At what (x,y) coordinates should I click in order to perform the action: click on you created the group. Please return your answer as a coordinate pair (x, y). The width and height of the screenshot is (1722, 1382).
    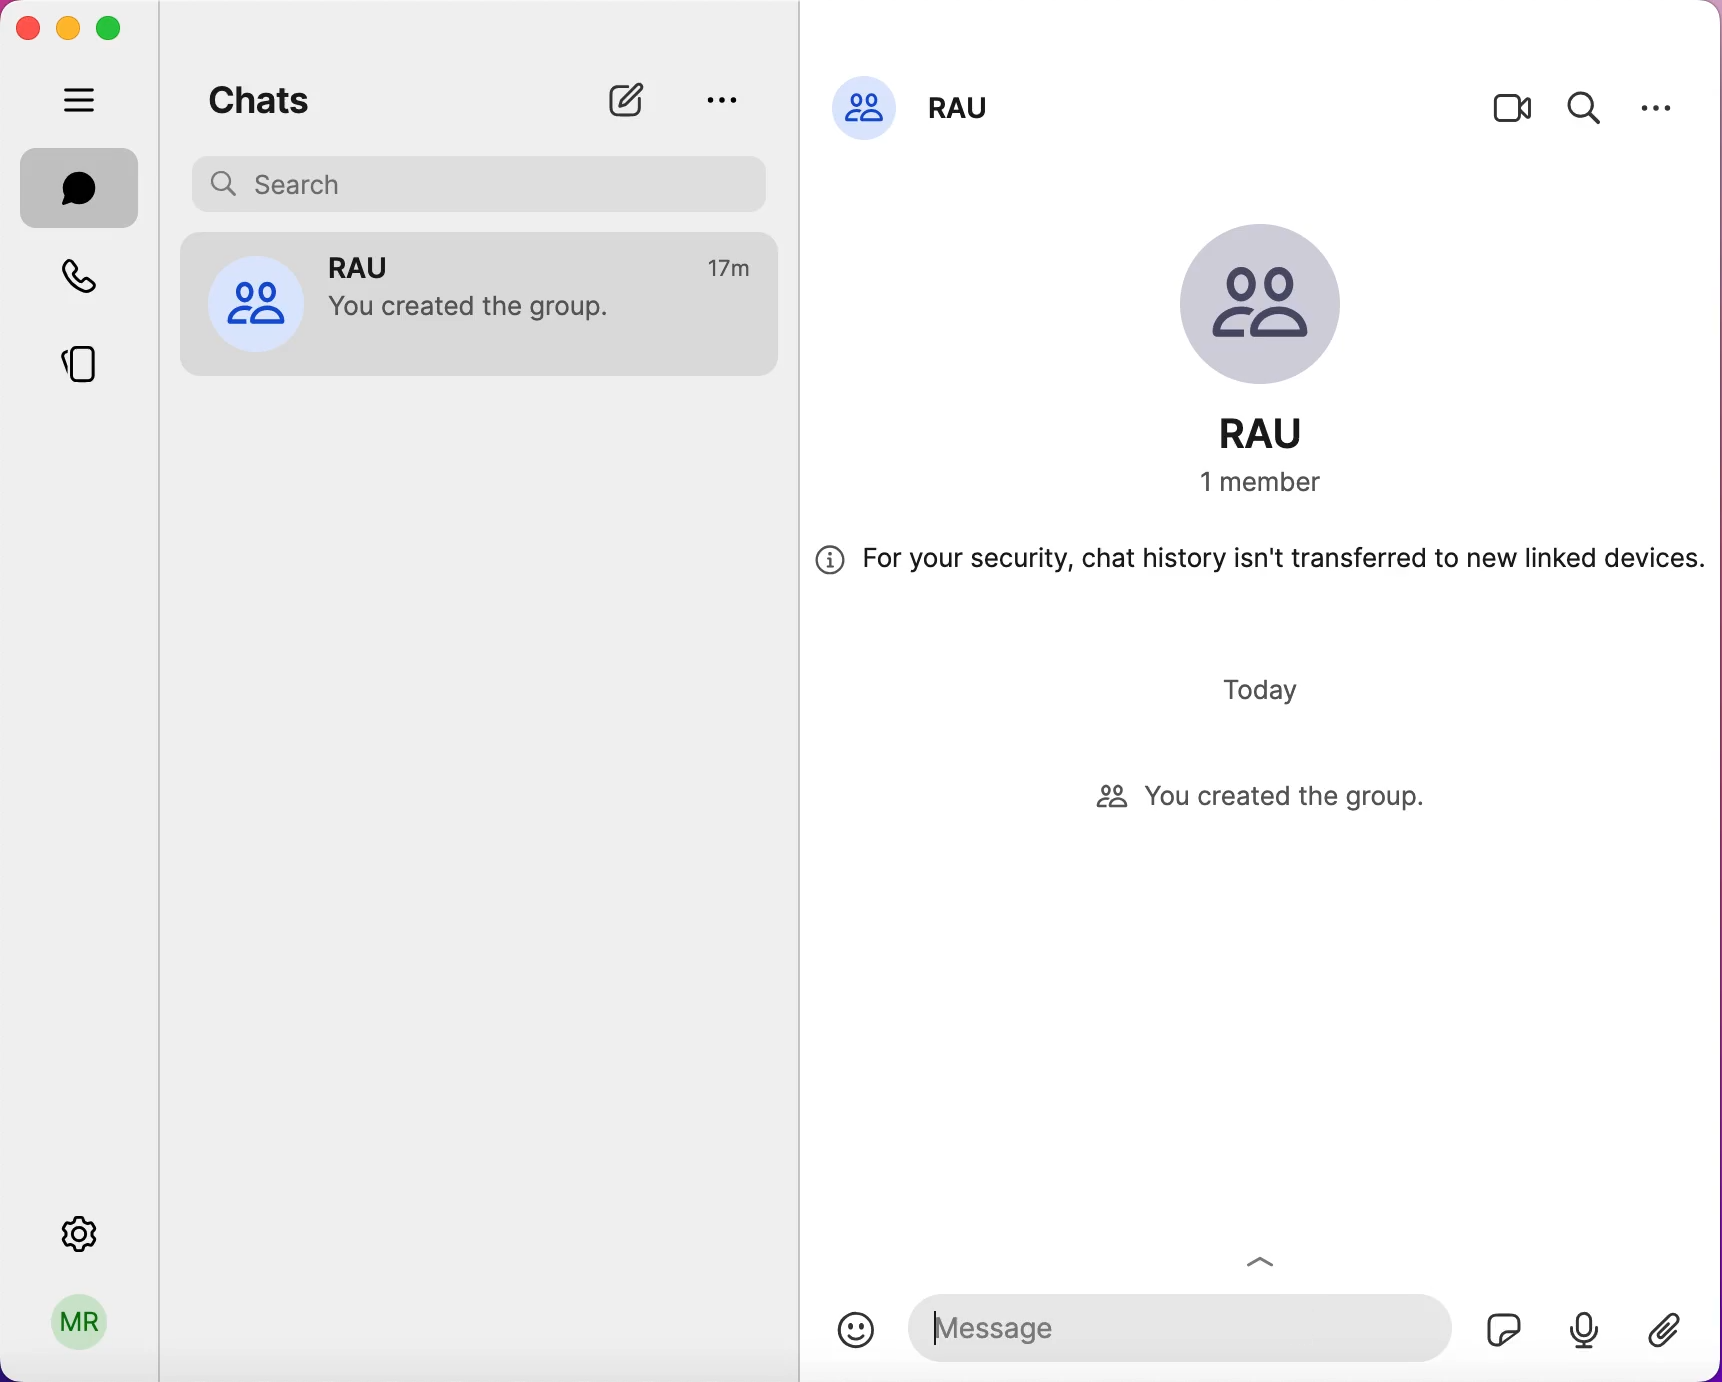
    Looking at the image, I should click on (1281, 799).